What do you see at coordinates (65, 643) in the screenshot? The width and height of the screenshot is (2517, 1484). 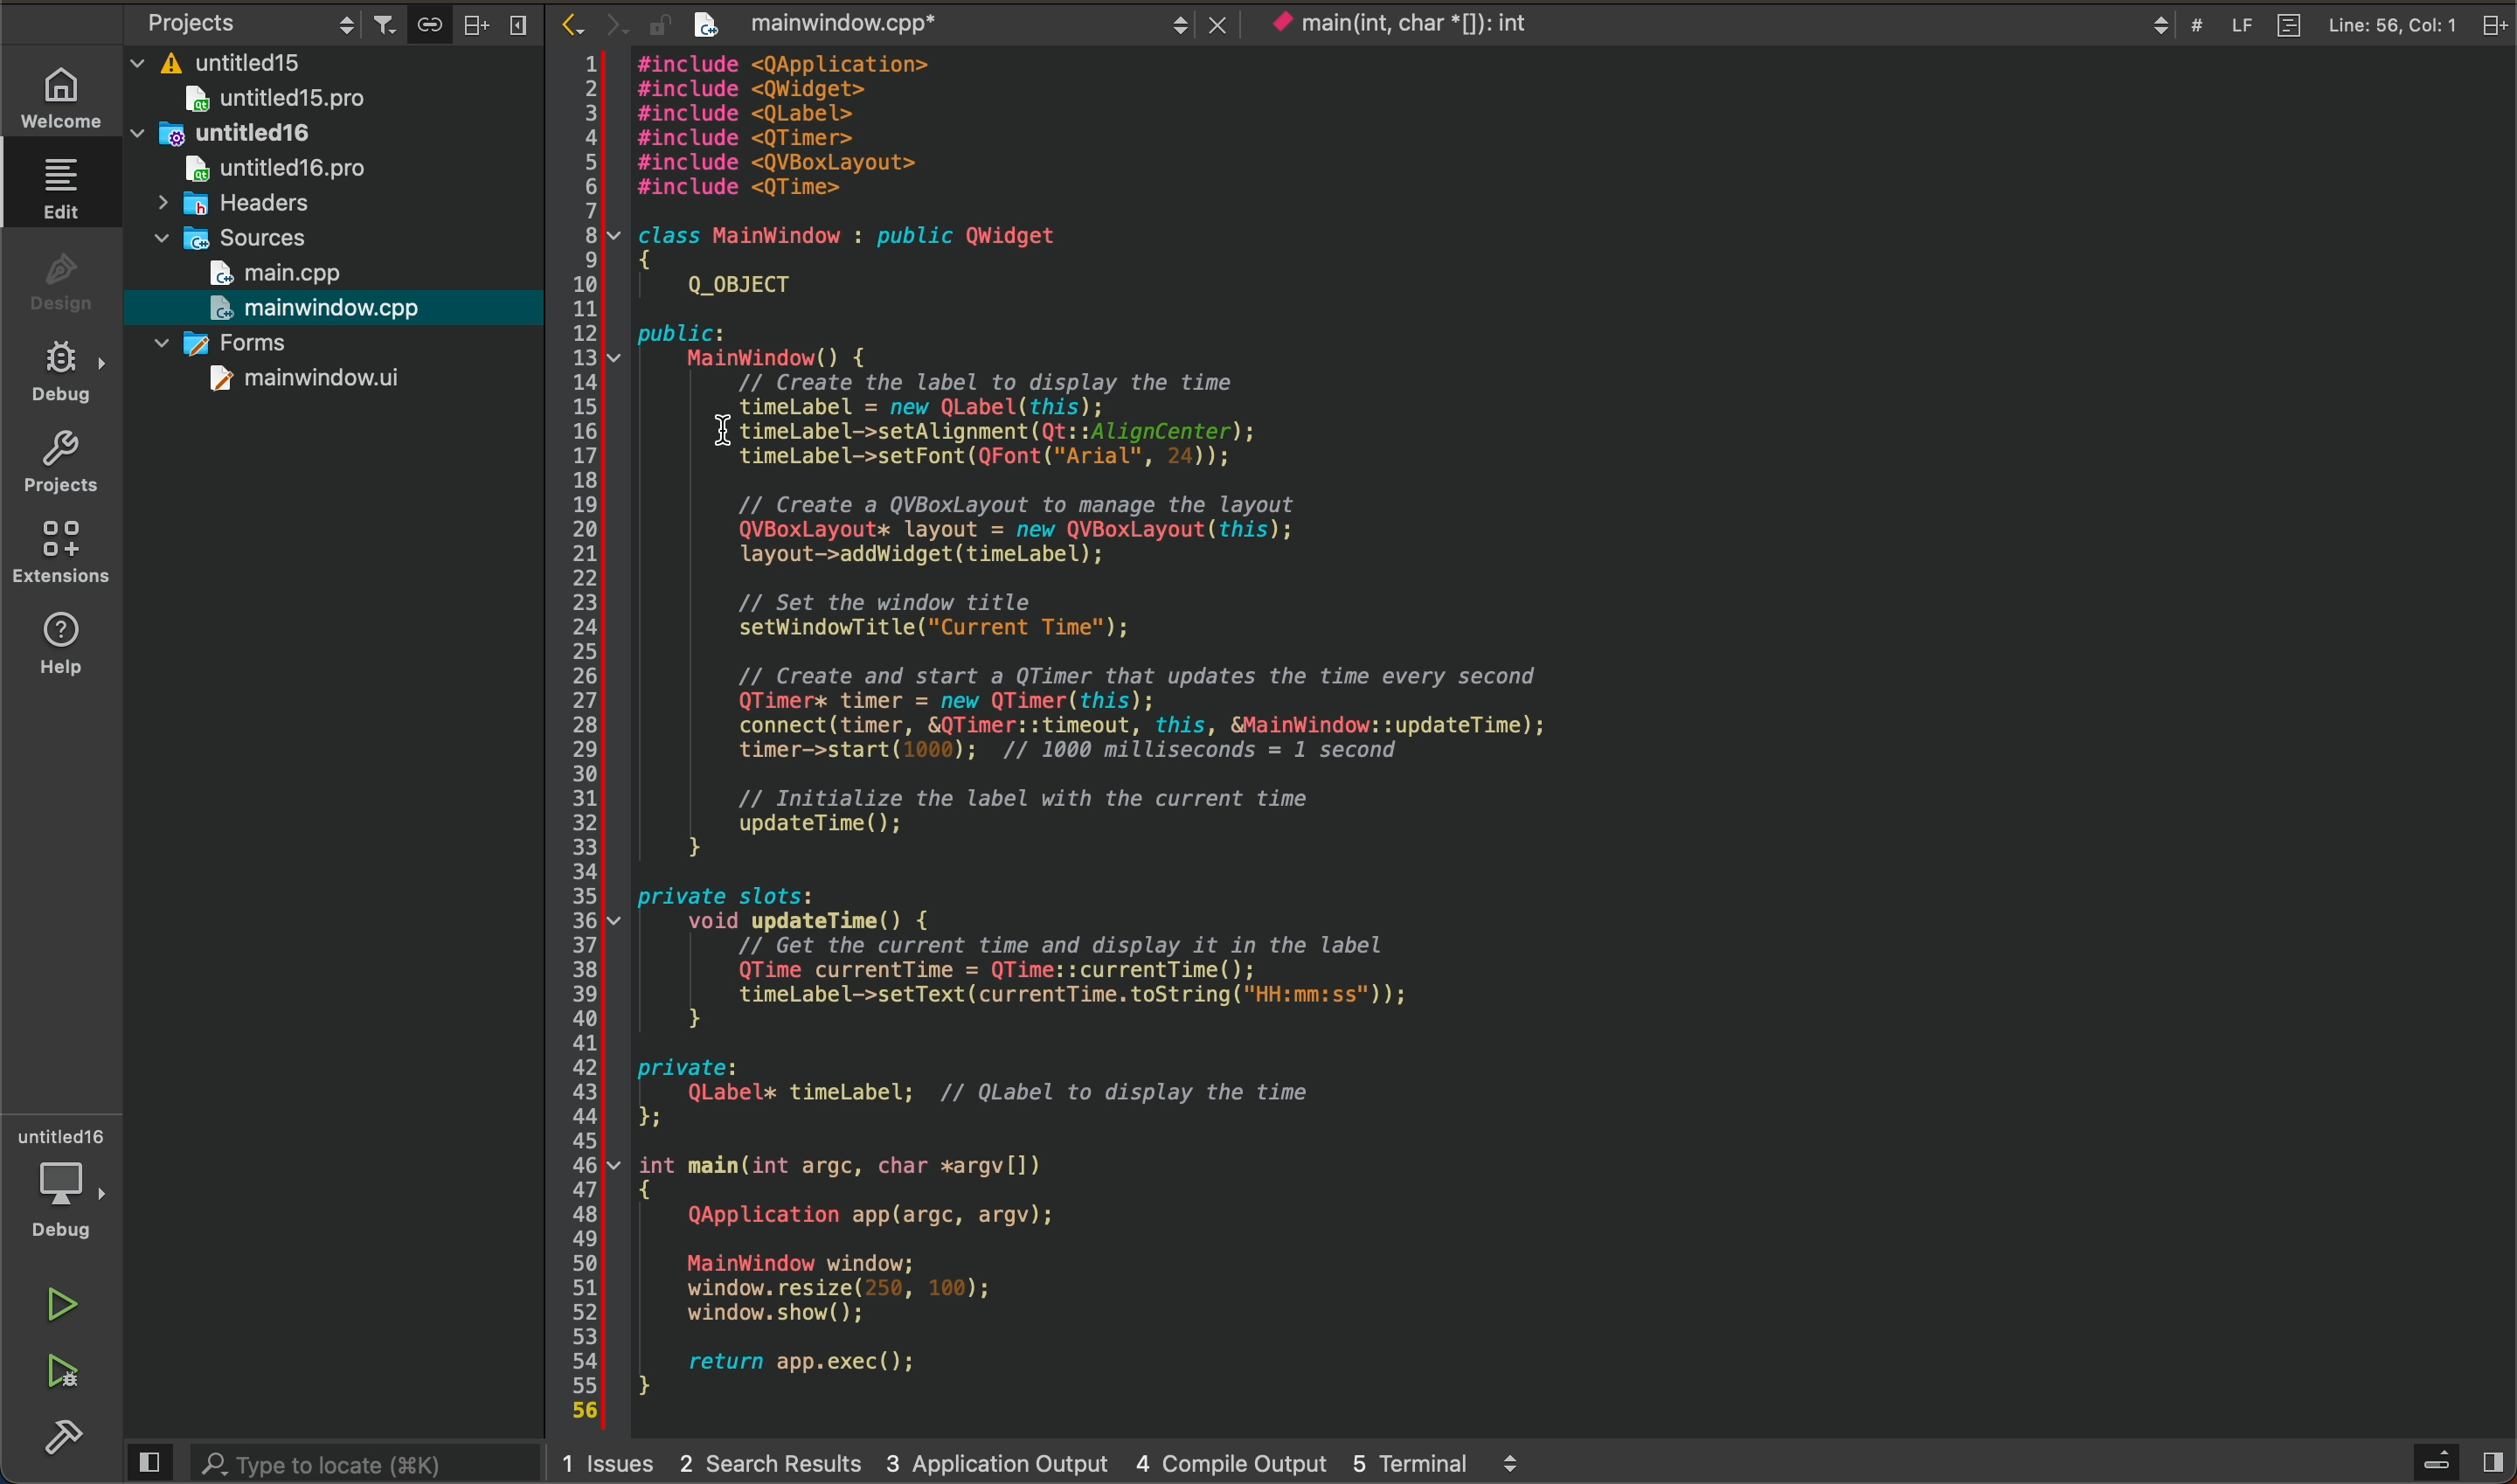 I see `help` at bounding box center [65, 643].